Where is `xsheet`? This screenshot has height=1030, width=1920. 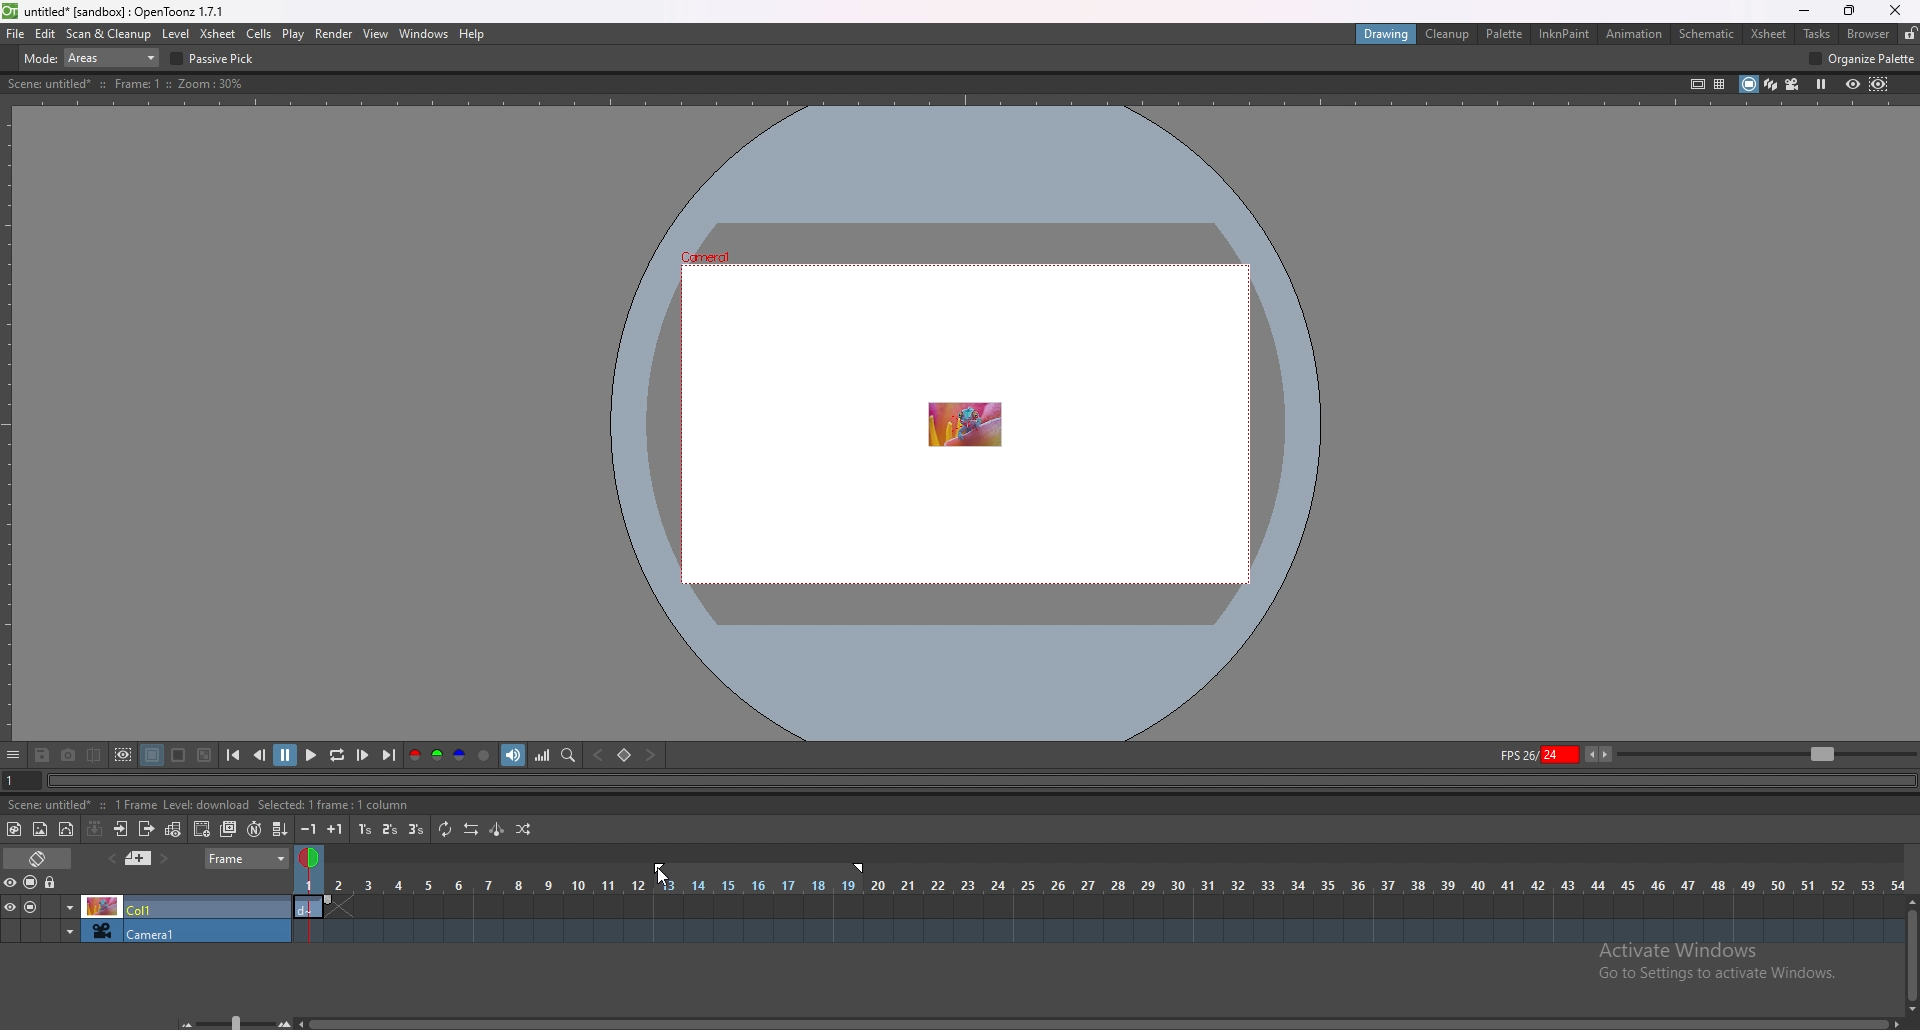
xsheet is located at coordinates (220, 35).